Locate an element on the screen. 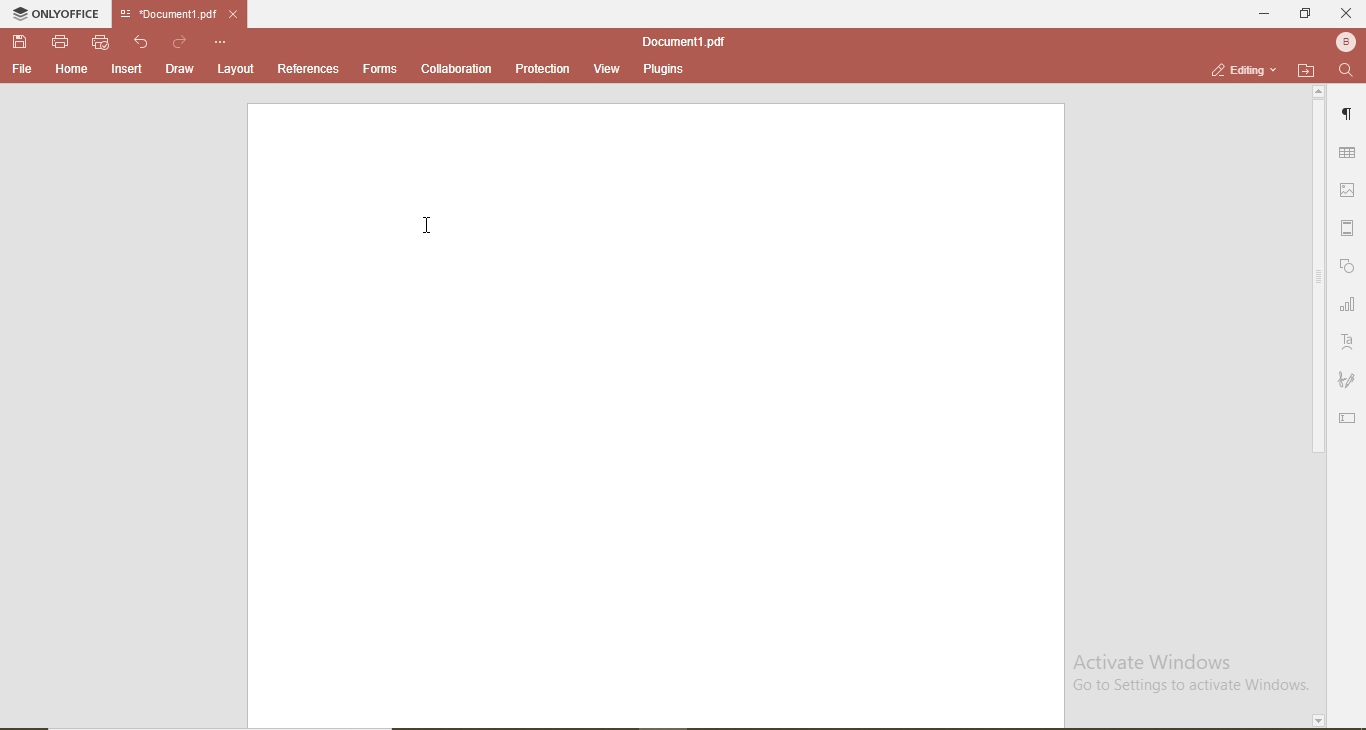 The height and width of the screenshot is (730, 1366). options is located at coordinates (221, 43).